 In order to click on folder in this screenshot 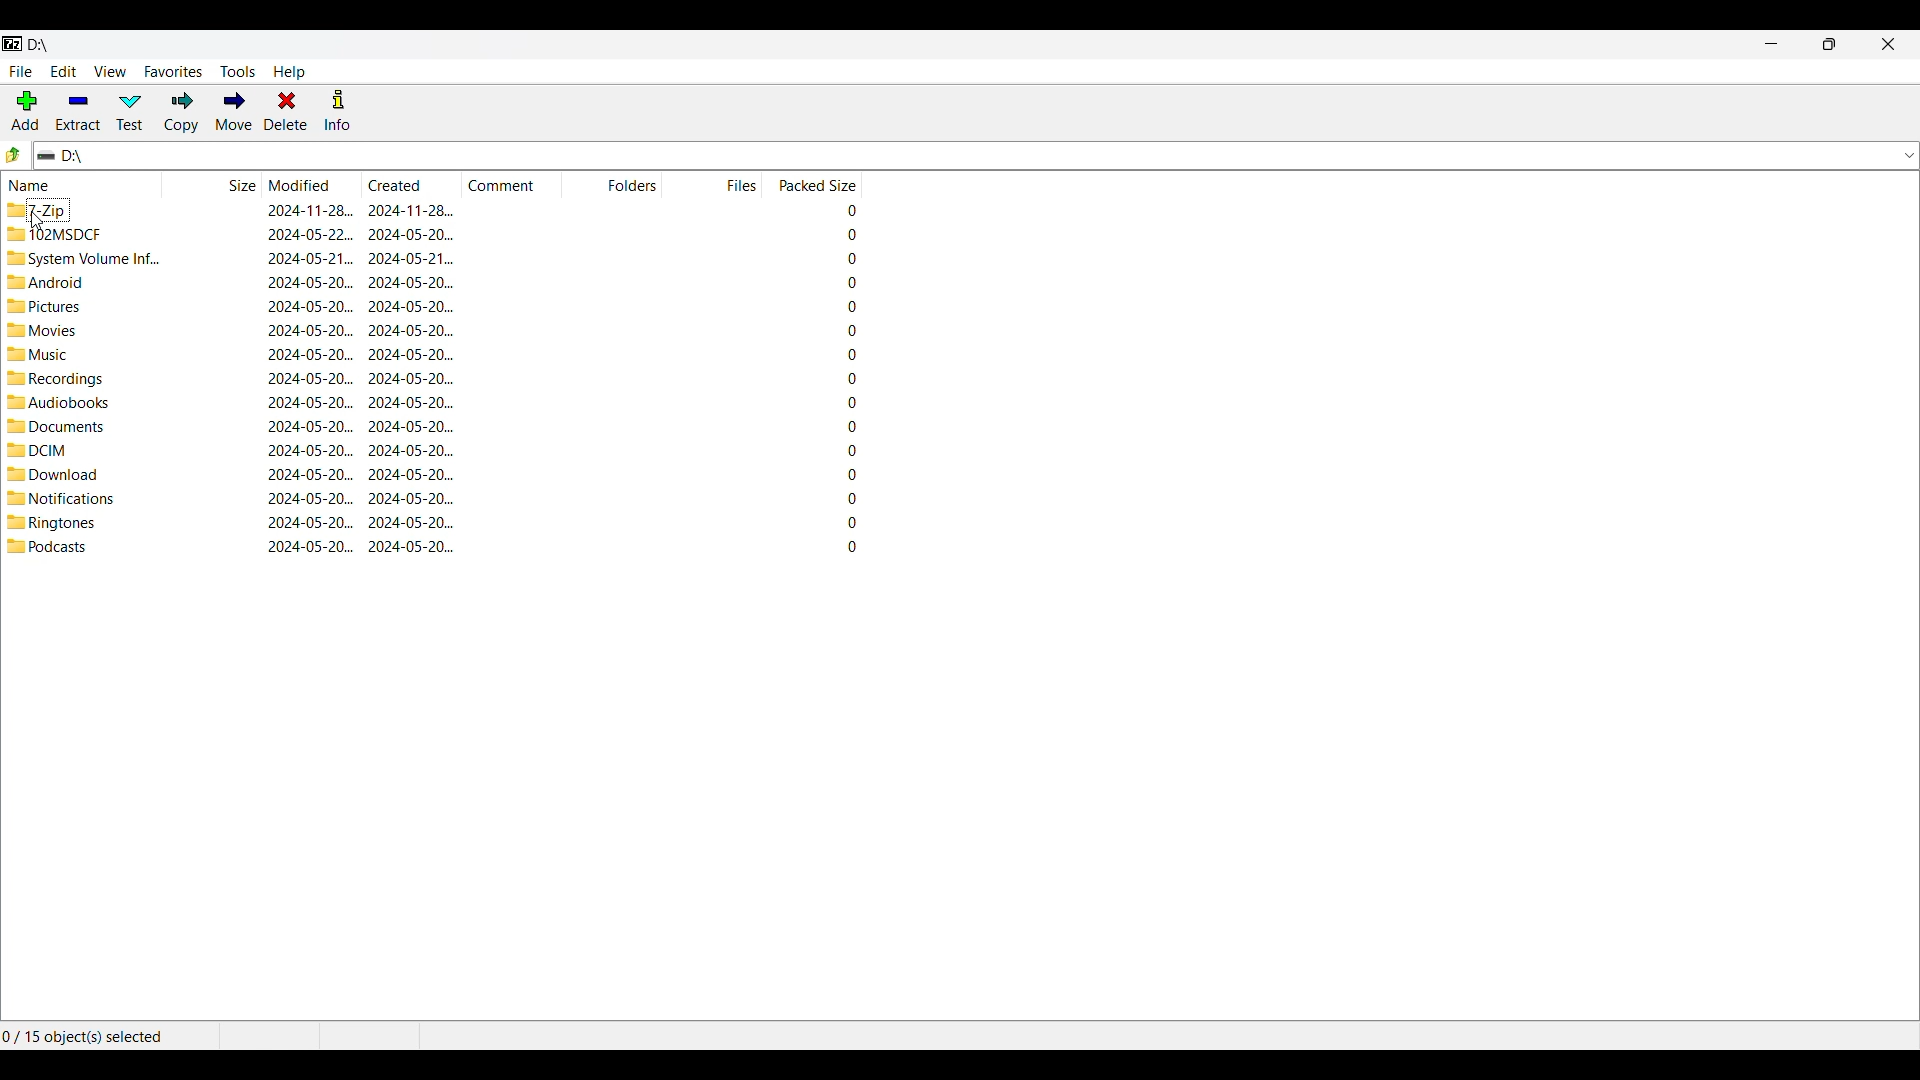, I will do `click(47, 546)`.